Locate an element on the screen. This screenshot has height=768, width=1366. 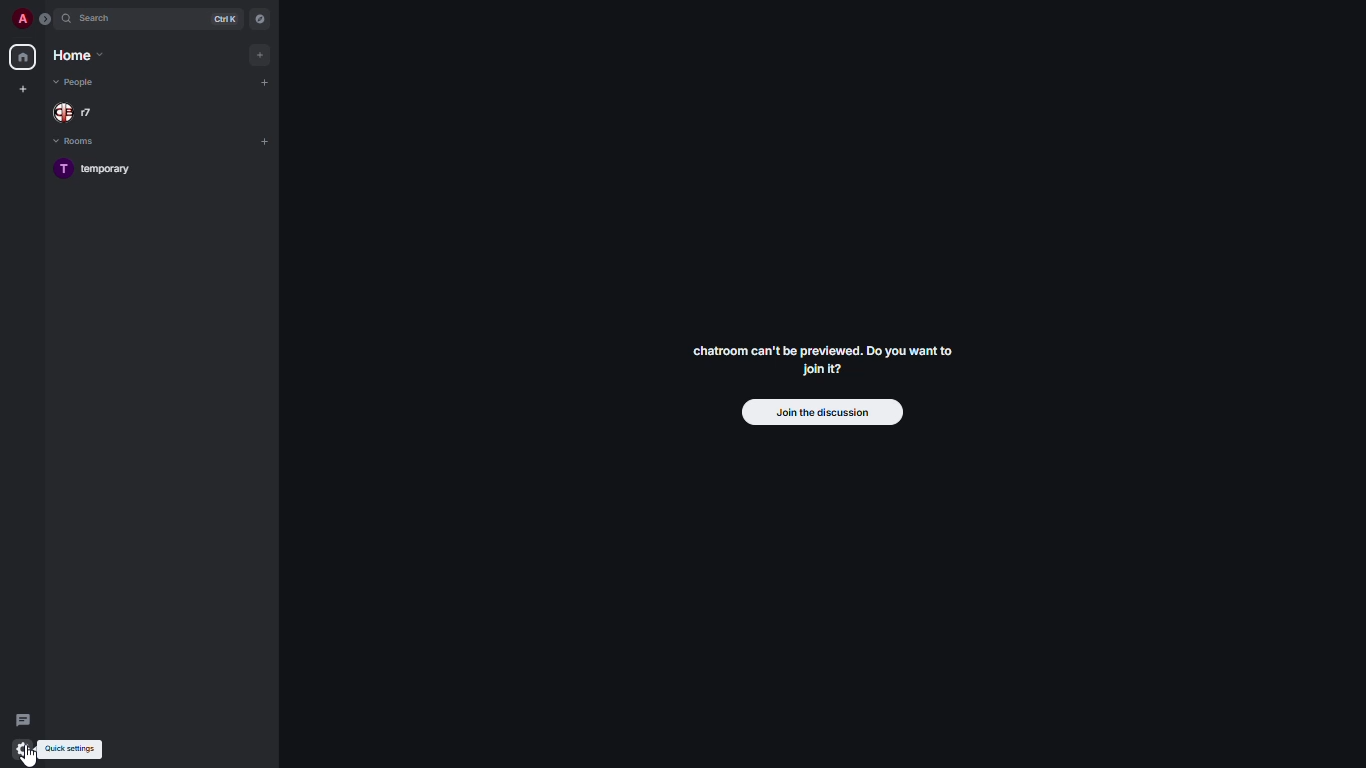
join the discussion is located at coordinates (824, 413).